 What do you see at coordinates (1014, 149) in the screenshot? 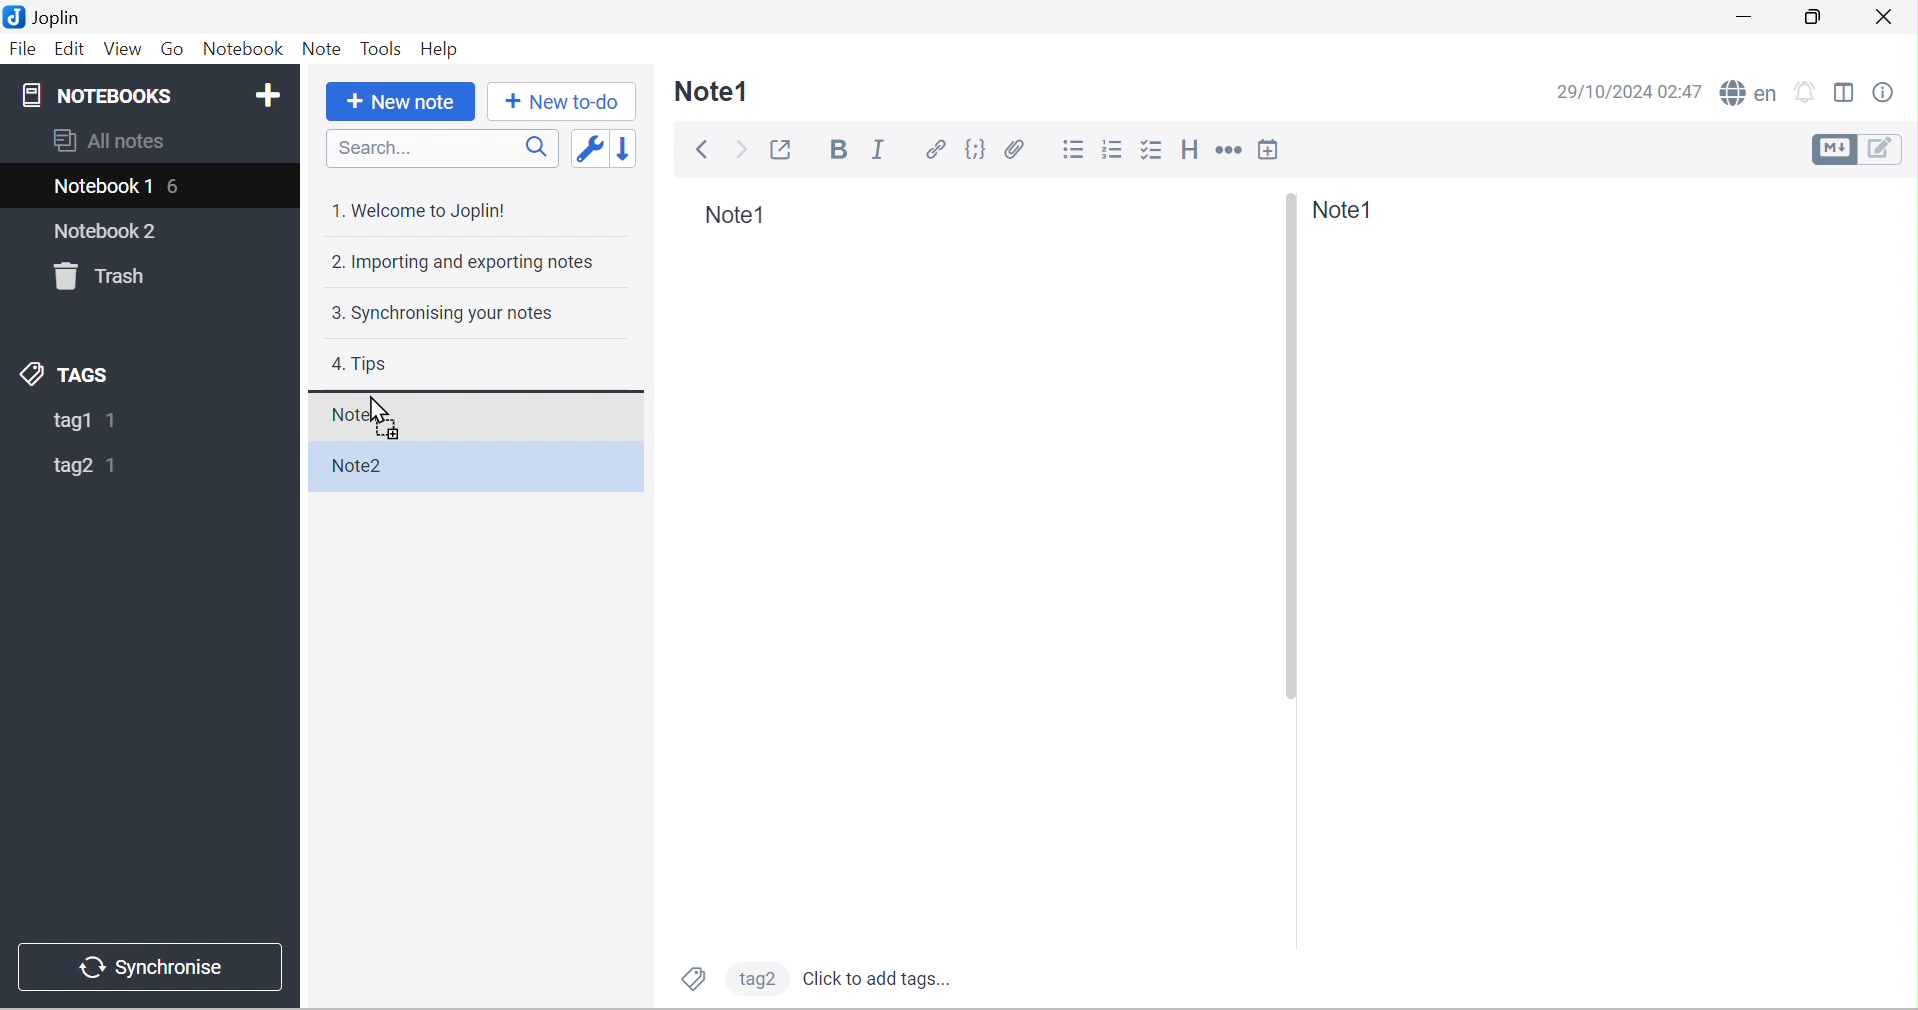
I see `Attach file` at bounding box center [1014, 149].